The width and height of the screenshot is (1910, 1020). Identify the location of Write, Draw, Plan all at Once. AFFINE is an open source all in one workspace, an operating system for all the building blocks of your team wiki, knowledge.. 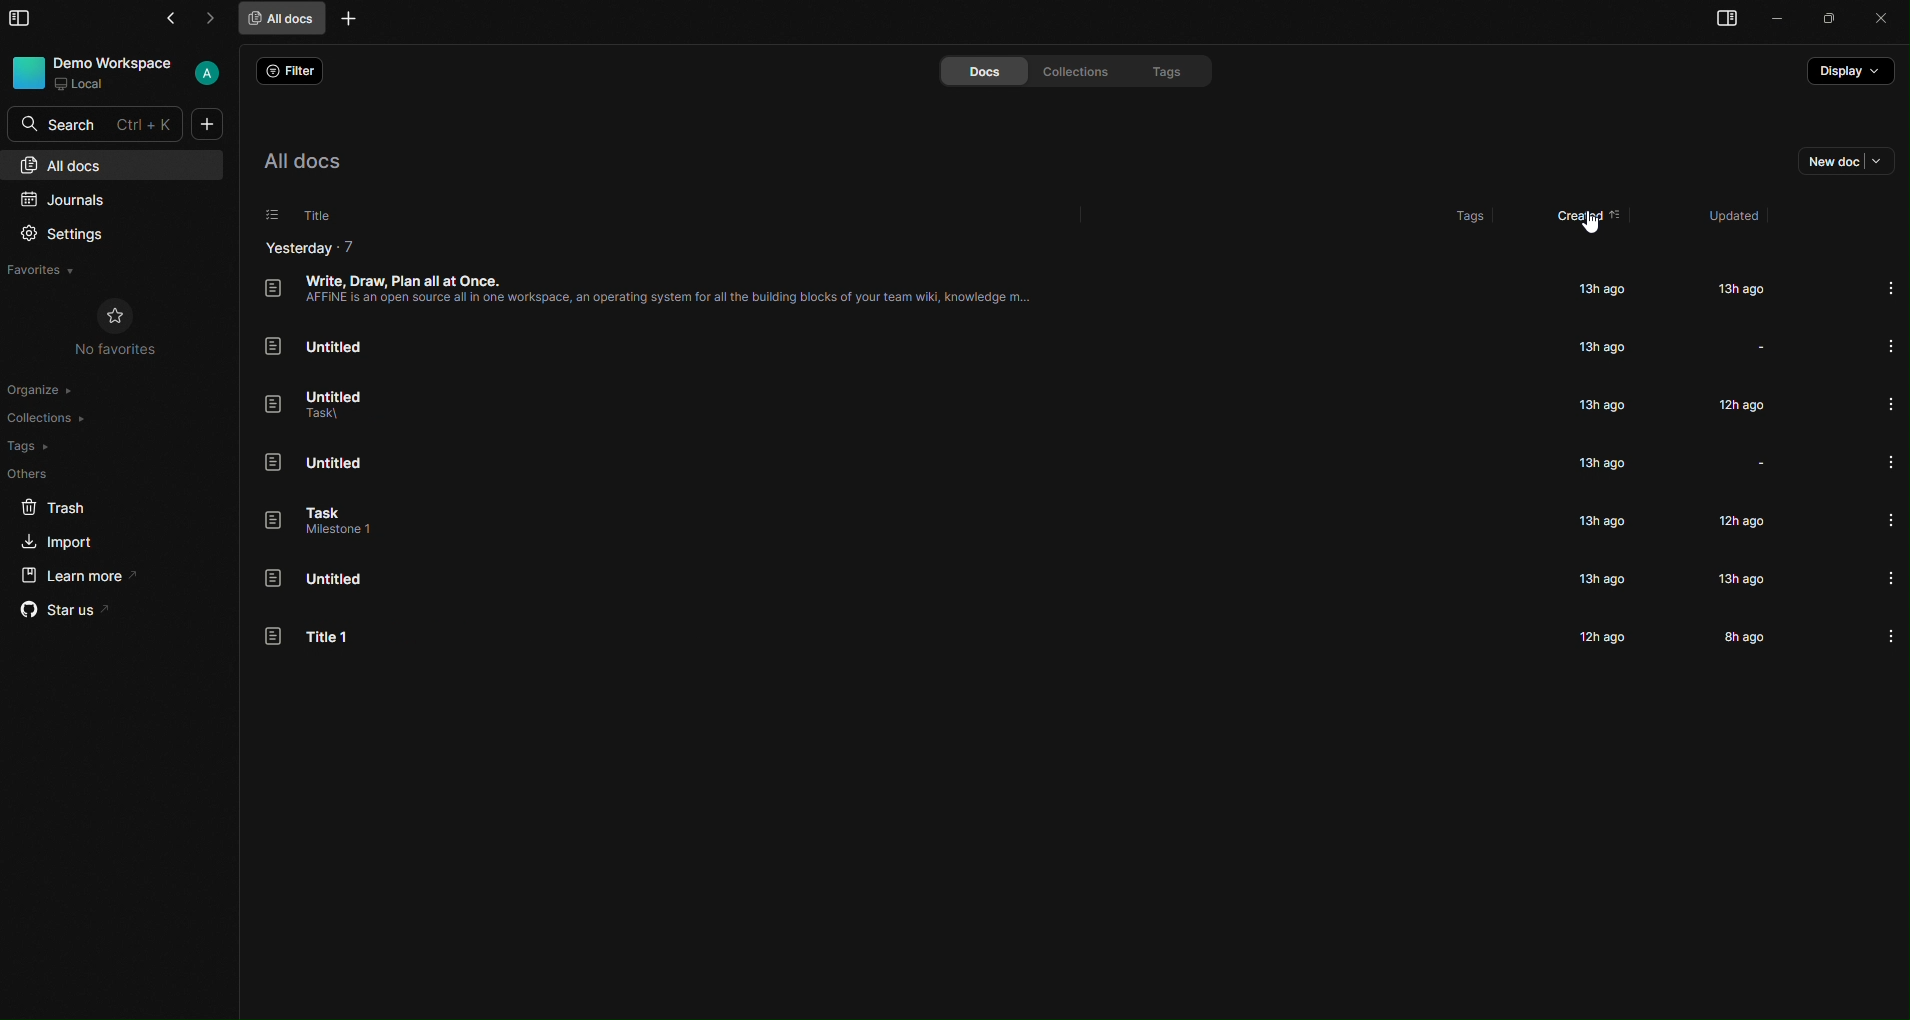
(663, 288).